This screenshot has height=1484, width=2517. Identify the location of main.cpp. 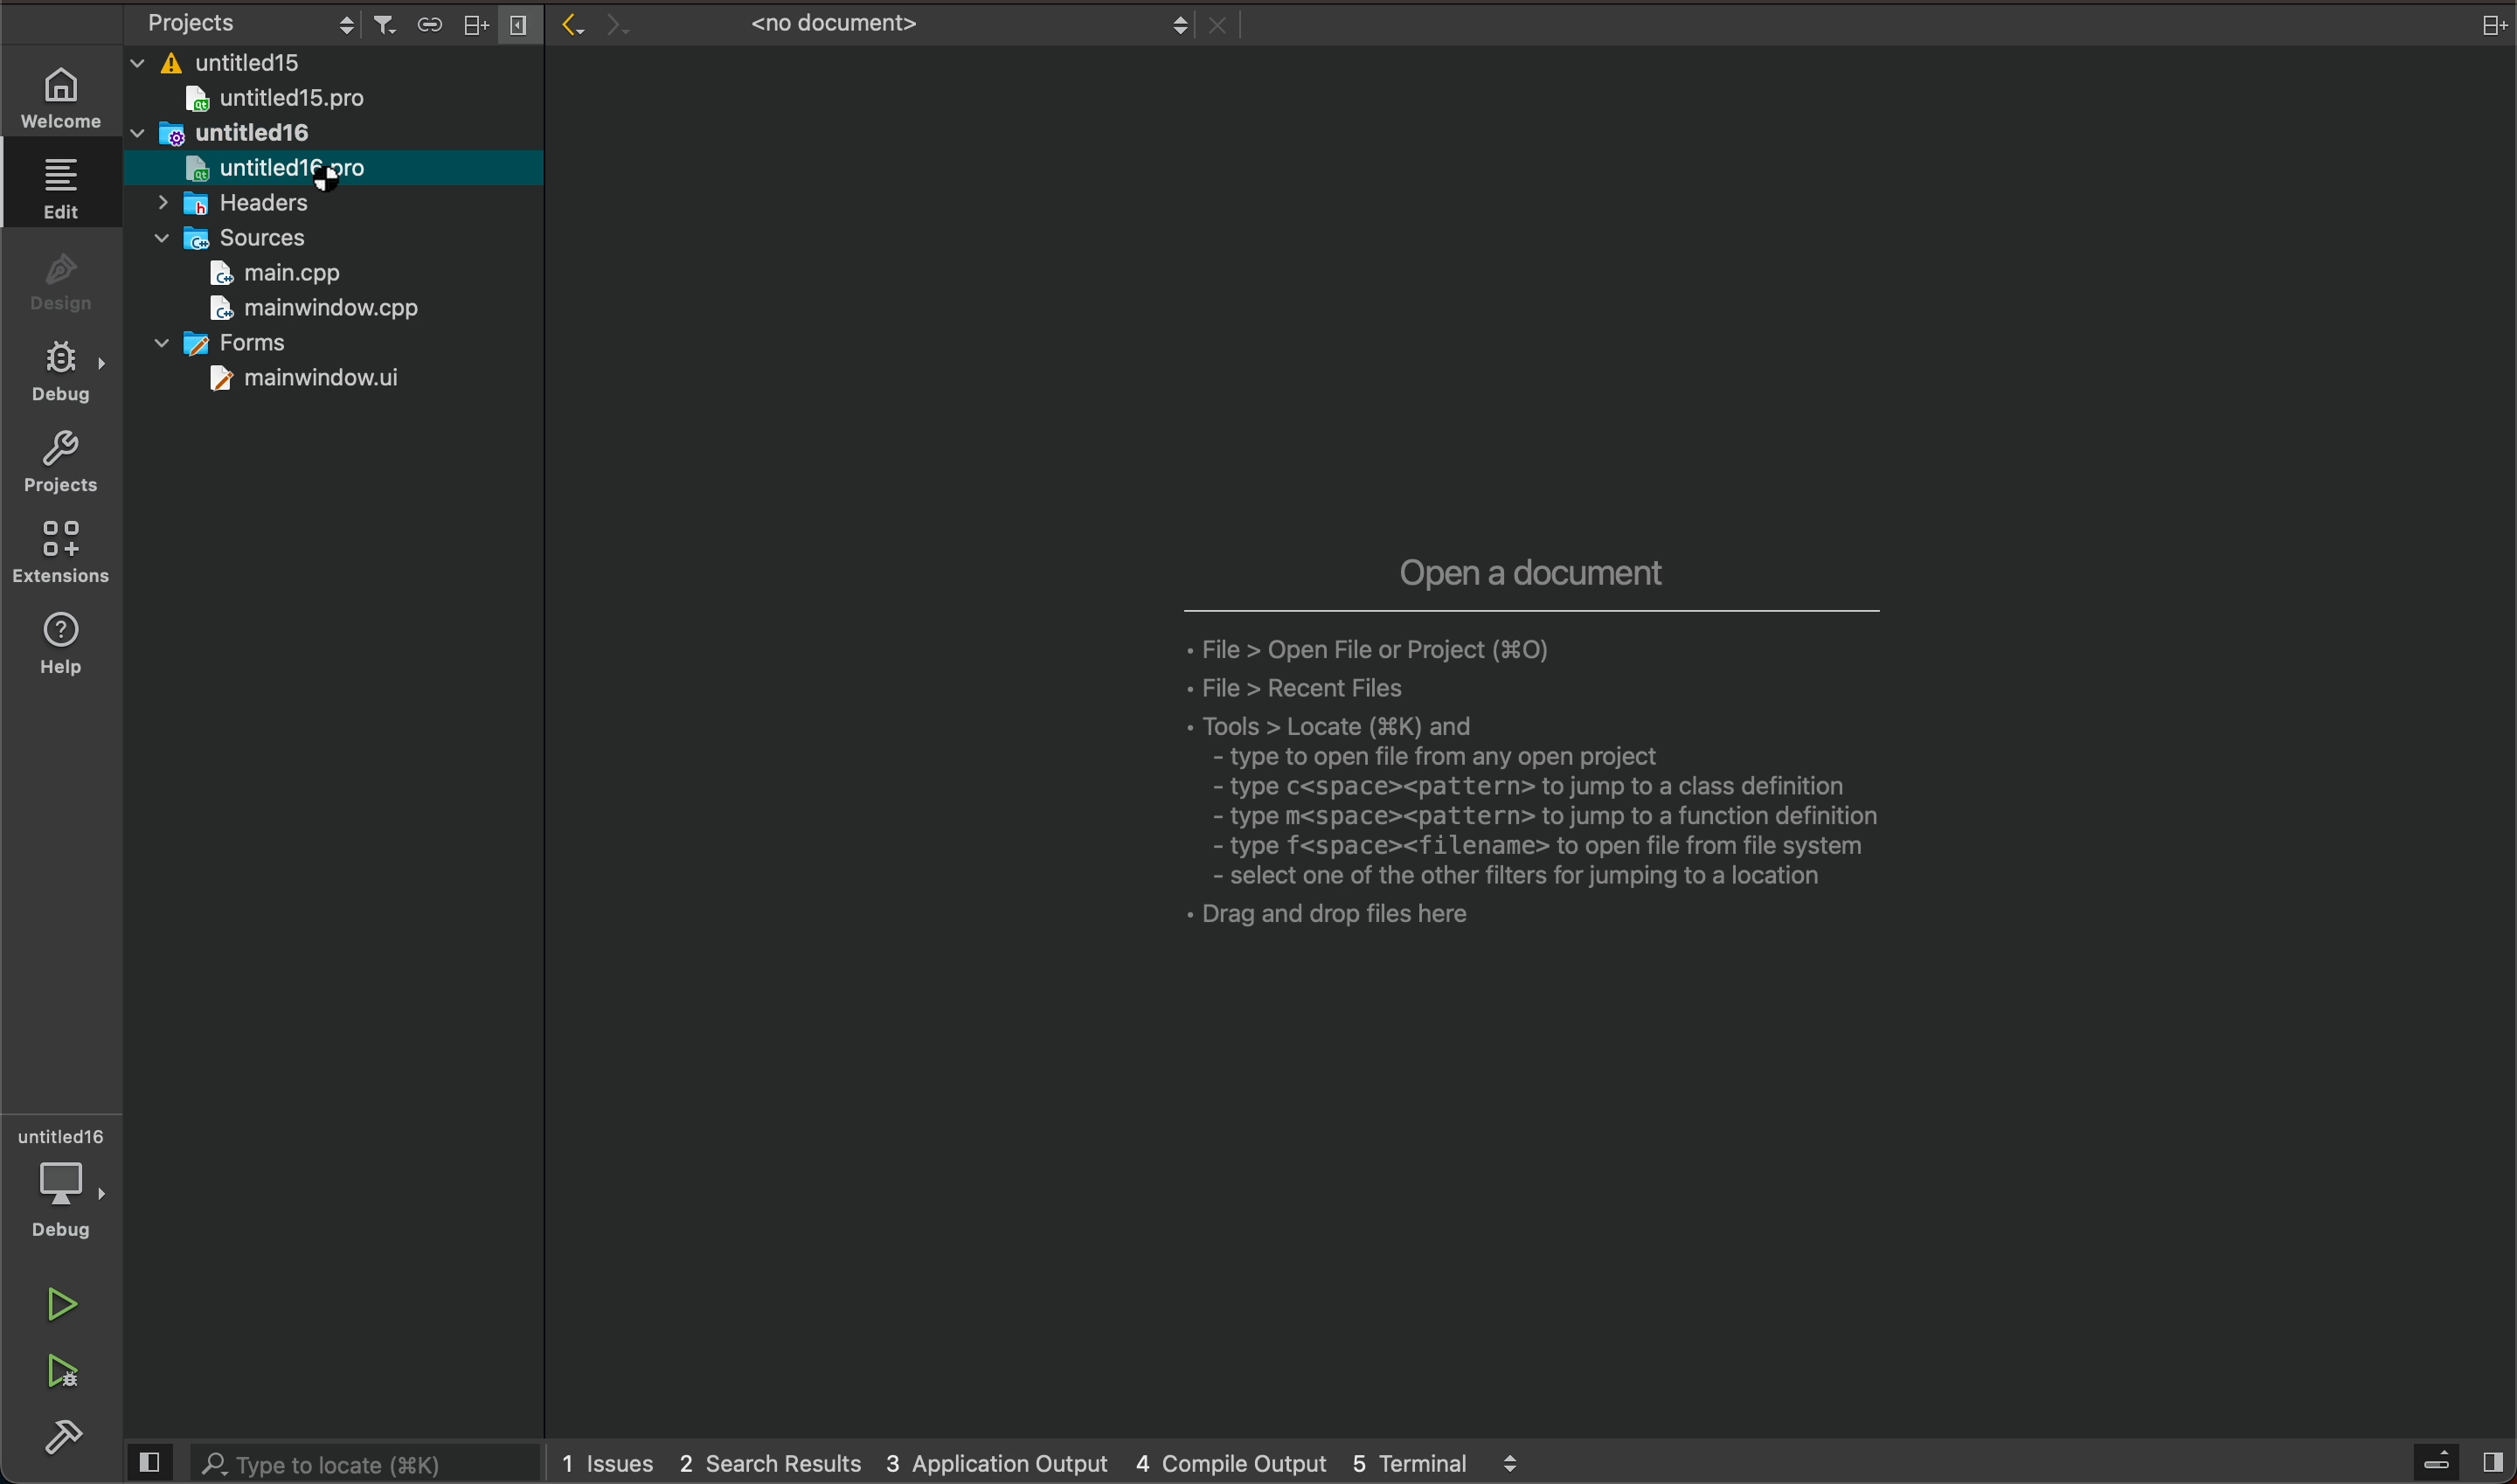
(282, 276).